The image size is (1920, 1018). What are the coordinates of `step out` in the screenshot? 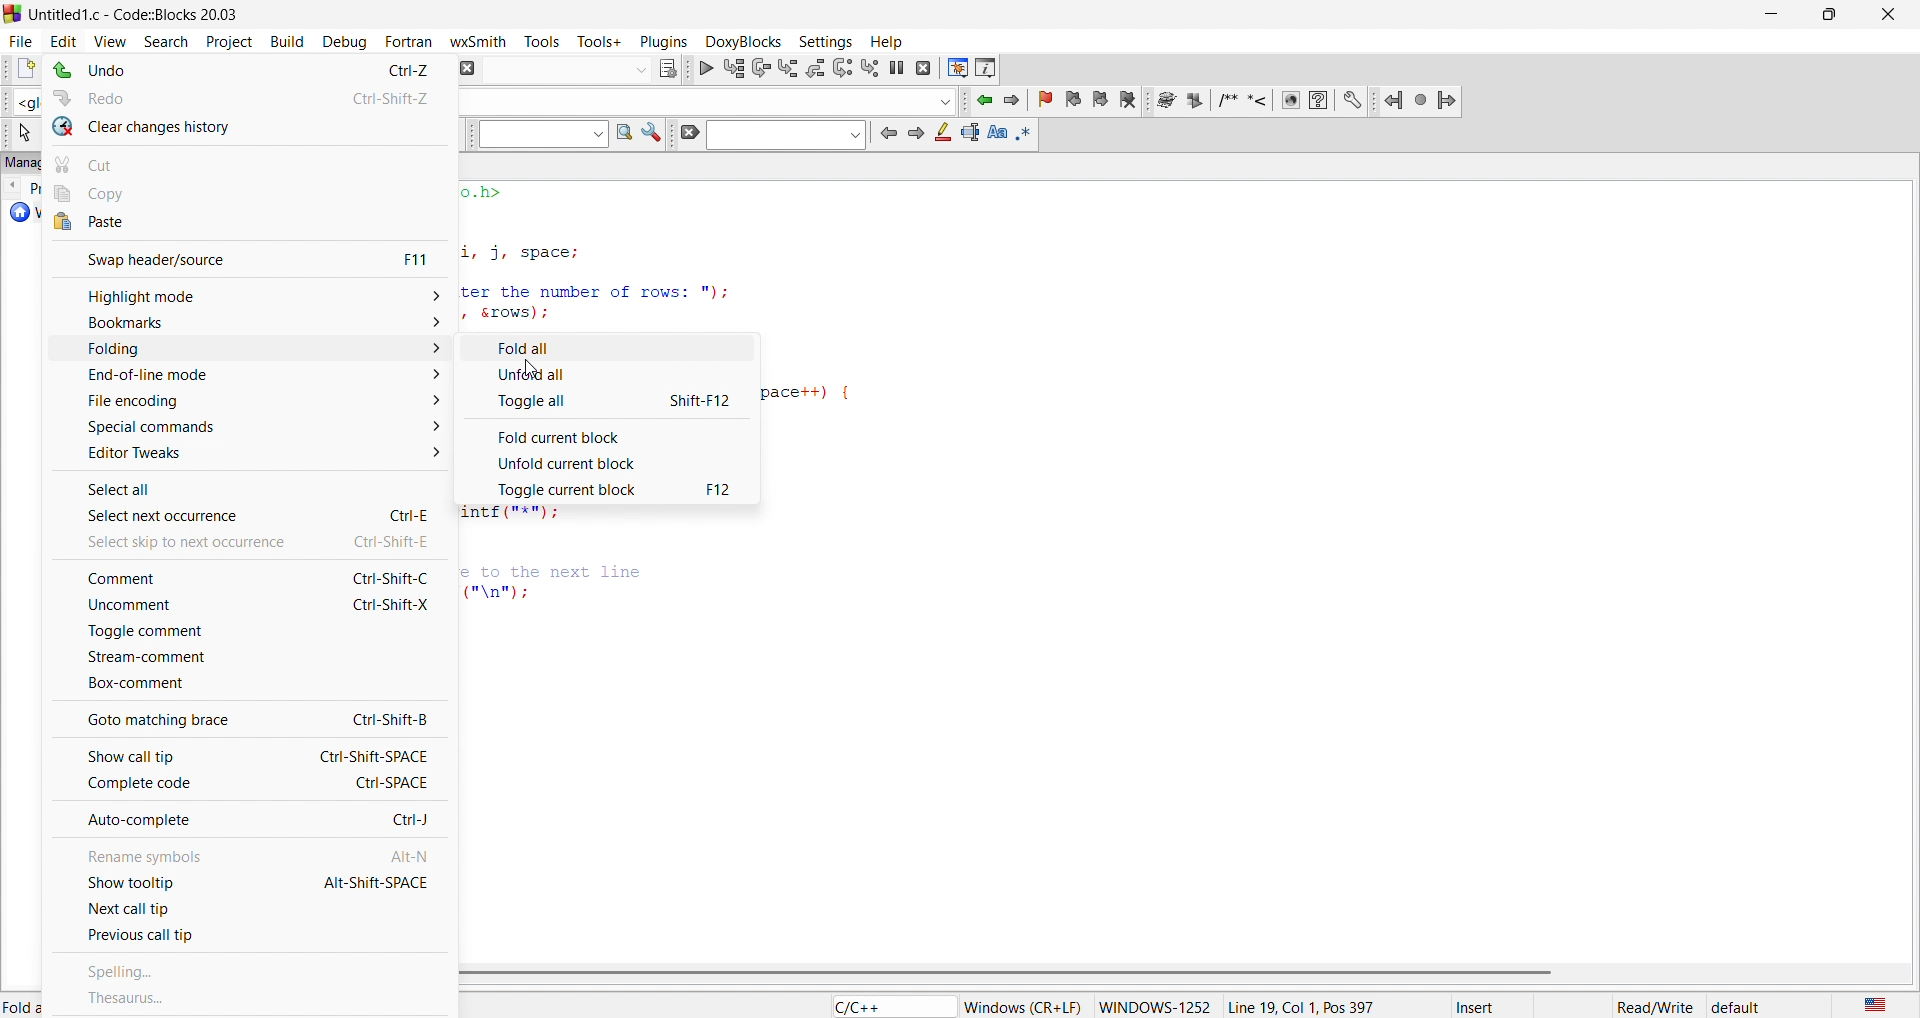 It's located at (814, 67).